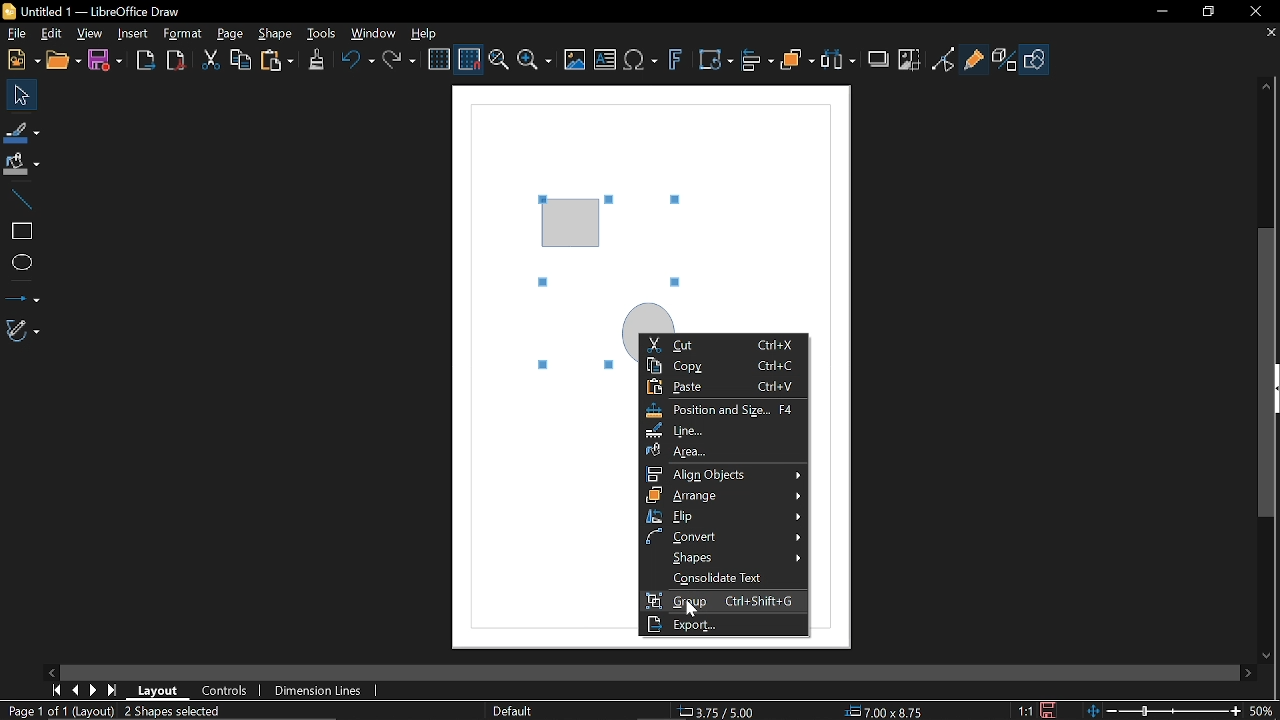  What do you see at coordinates (726, 537) in the screenshot?
I see `CONVERT` at bounding box center [726, 537].